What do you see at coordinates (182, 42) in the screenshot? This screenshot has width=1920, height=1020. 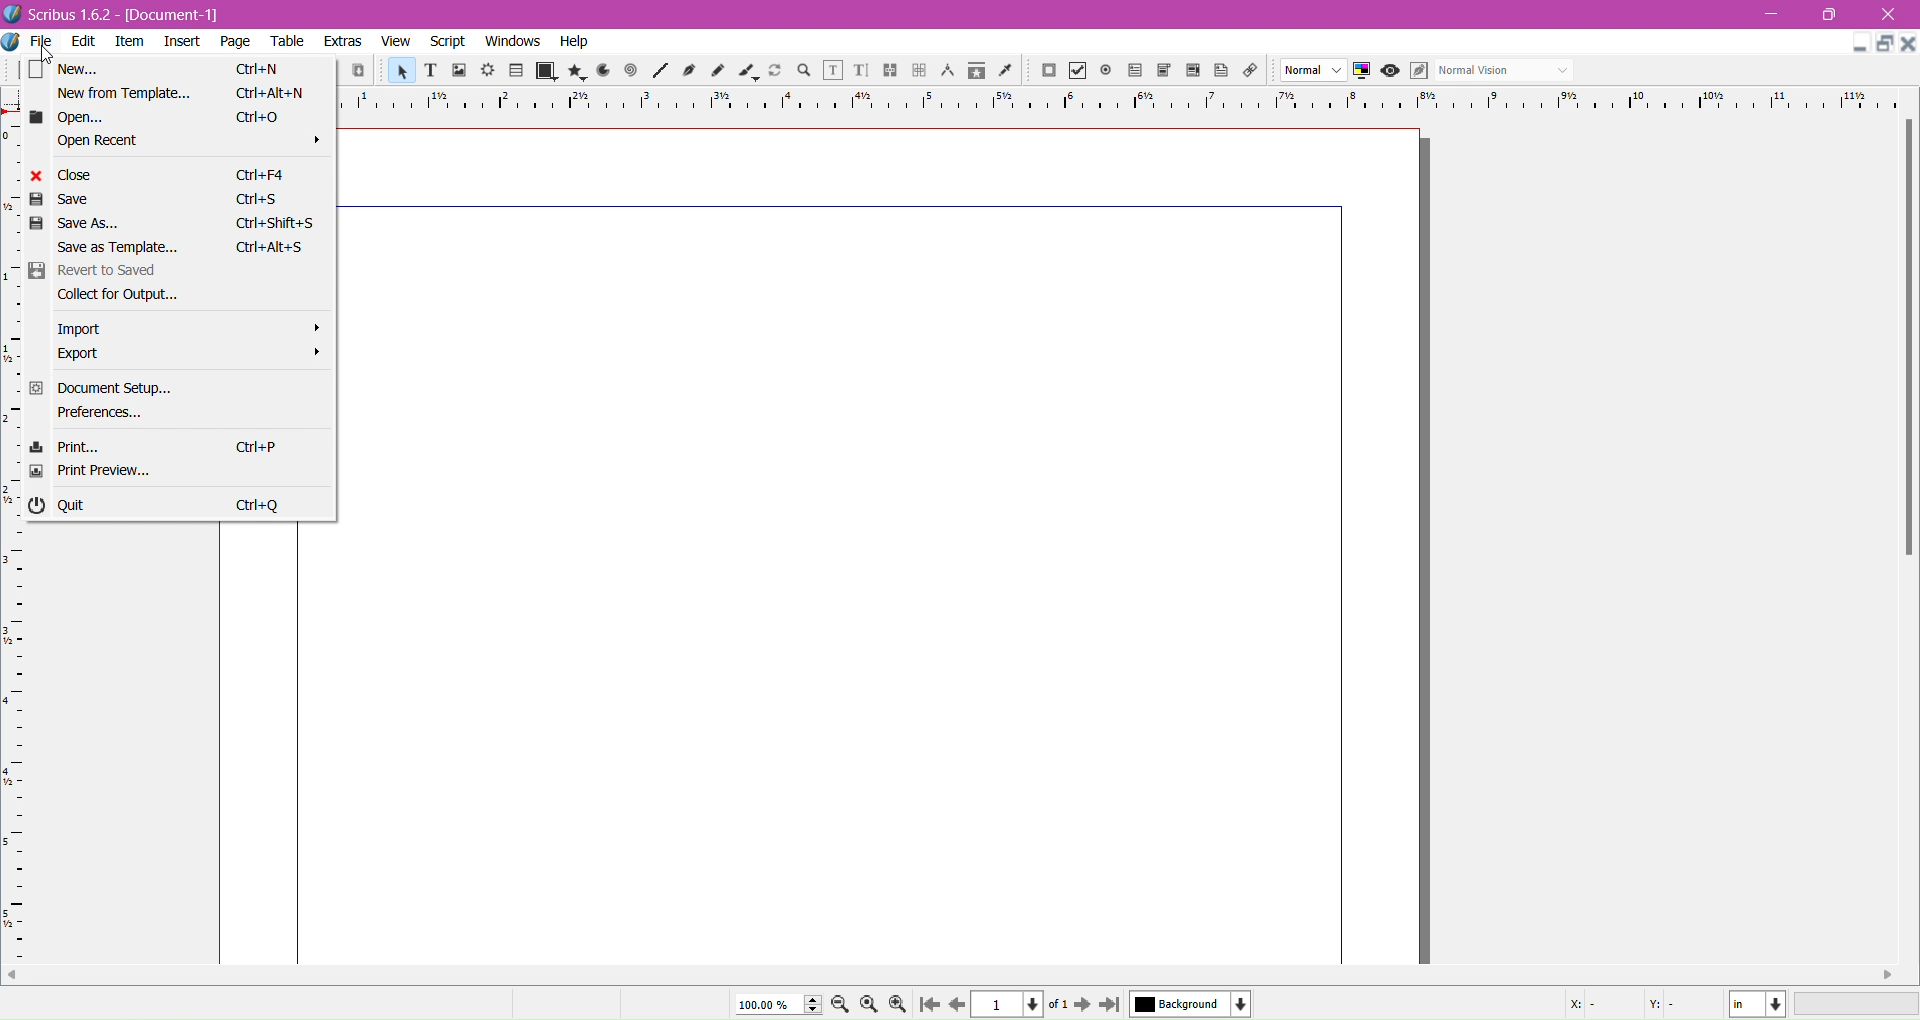 I see `Insert` at bounding box center [182, 42].